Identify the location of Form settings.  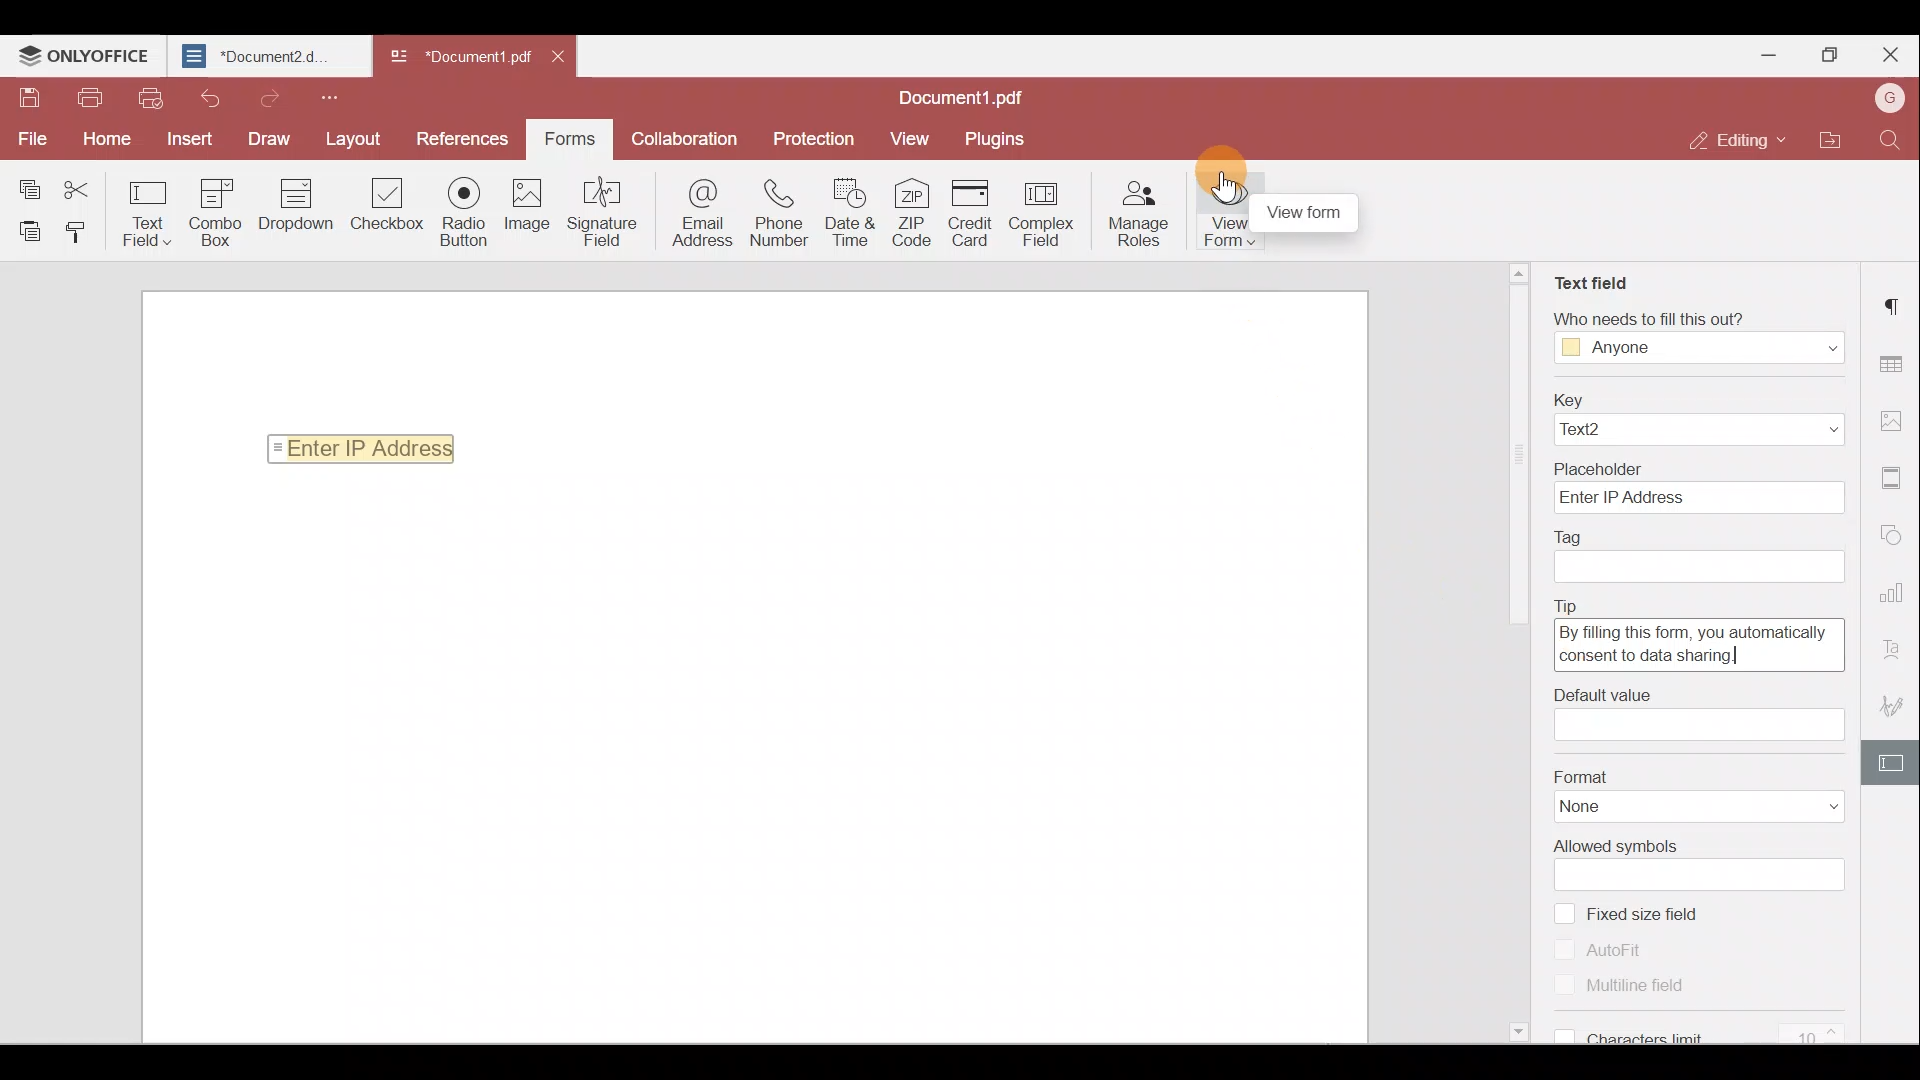
(1895, 761).